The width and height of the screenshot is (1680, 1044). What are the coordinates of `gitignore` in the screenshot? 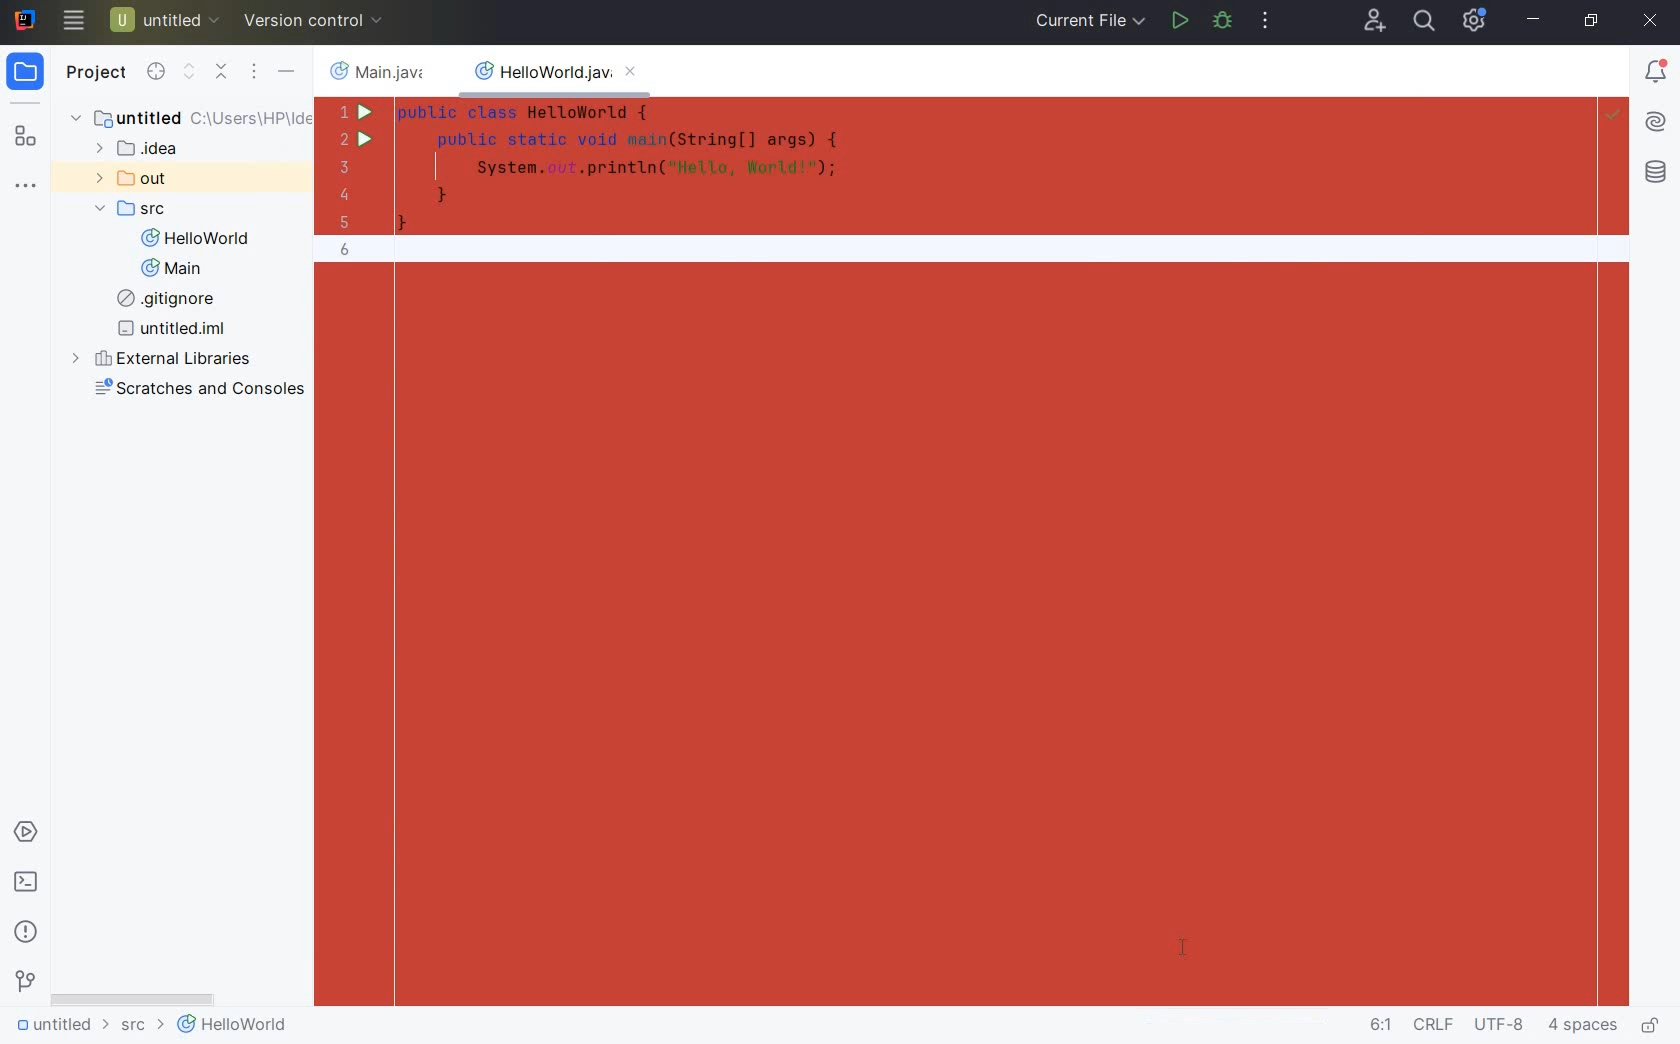 It's located at (164, 301).